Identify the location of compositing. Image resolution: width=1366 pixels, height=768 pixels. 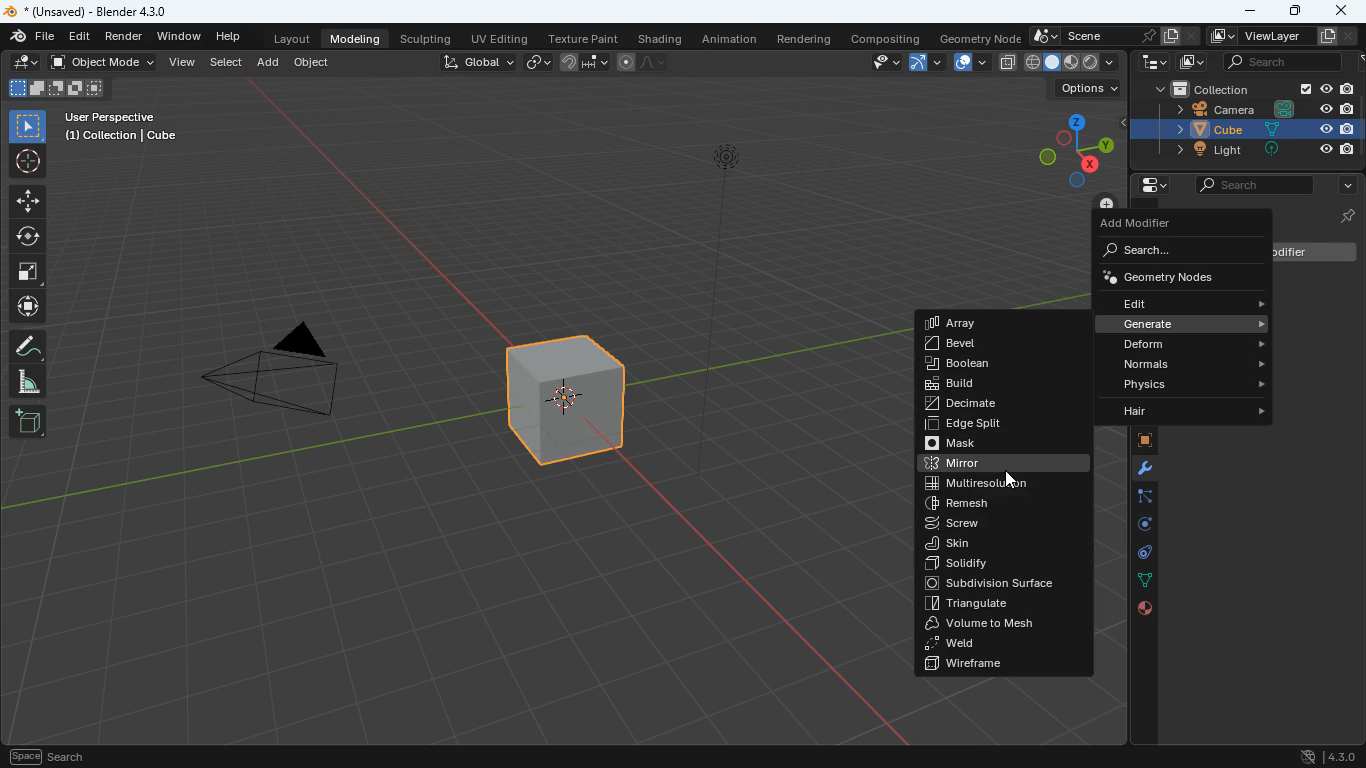
(884, 38).